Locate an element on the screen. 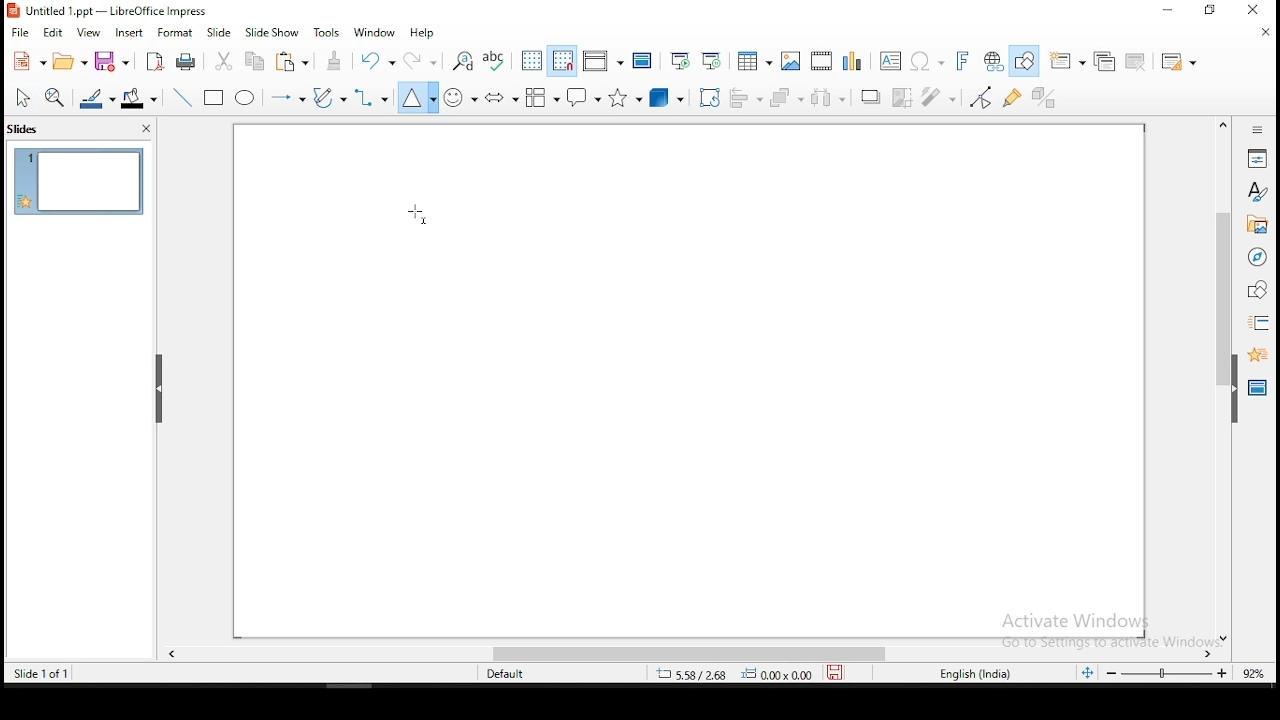 Image resolution: width=1280 pixels, height=720 pixels. 6.9 / -0.26 is located at coordinates (690, 676).